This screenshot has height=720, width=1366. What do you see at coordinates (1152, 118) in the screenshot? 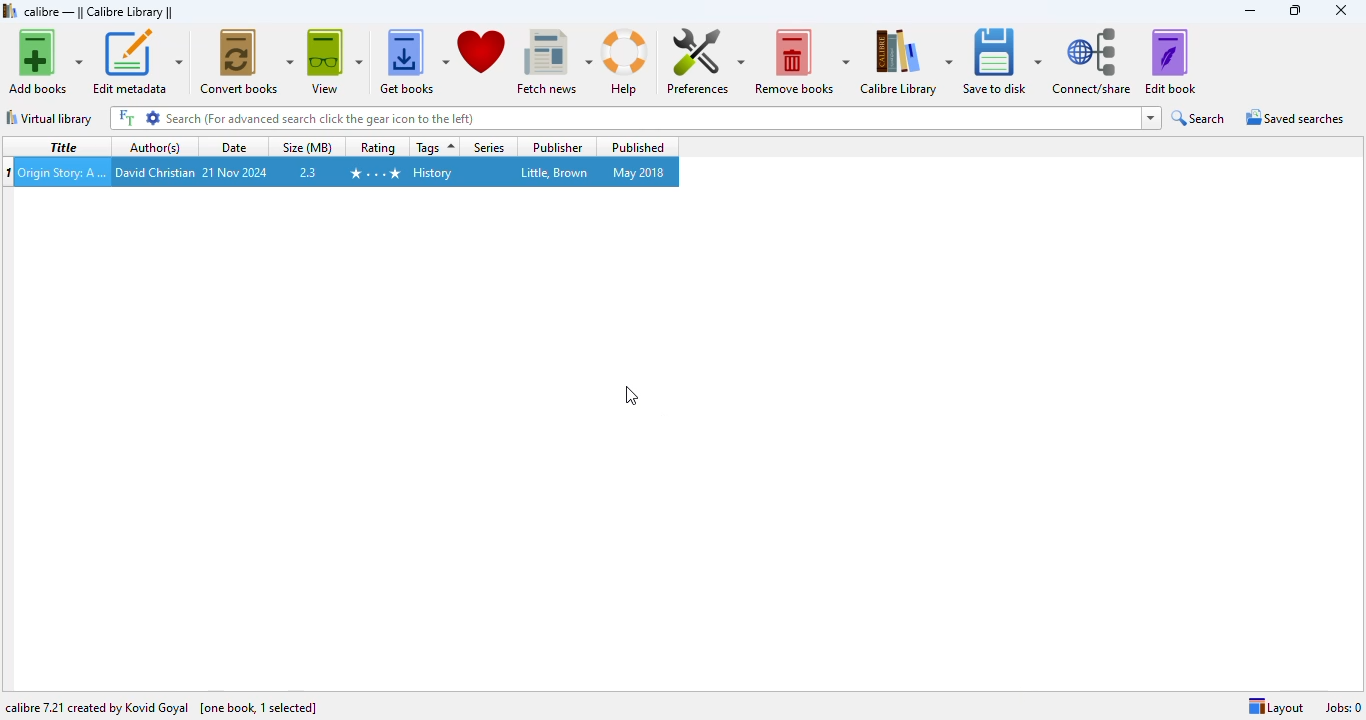
I see `dropdown` at bounding box center [1152, 118].